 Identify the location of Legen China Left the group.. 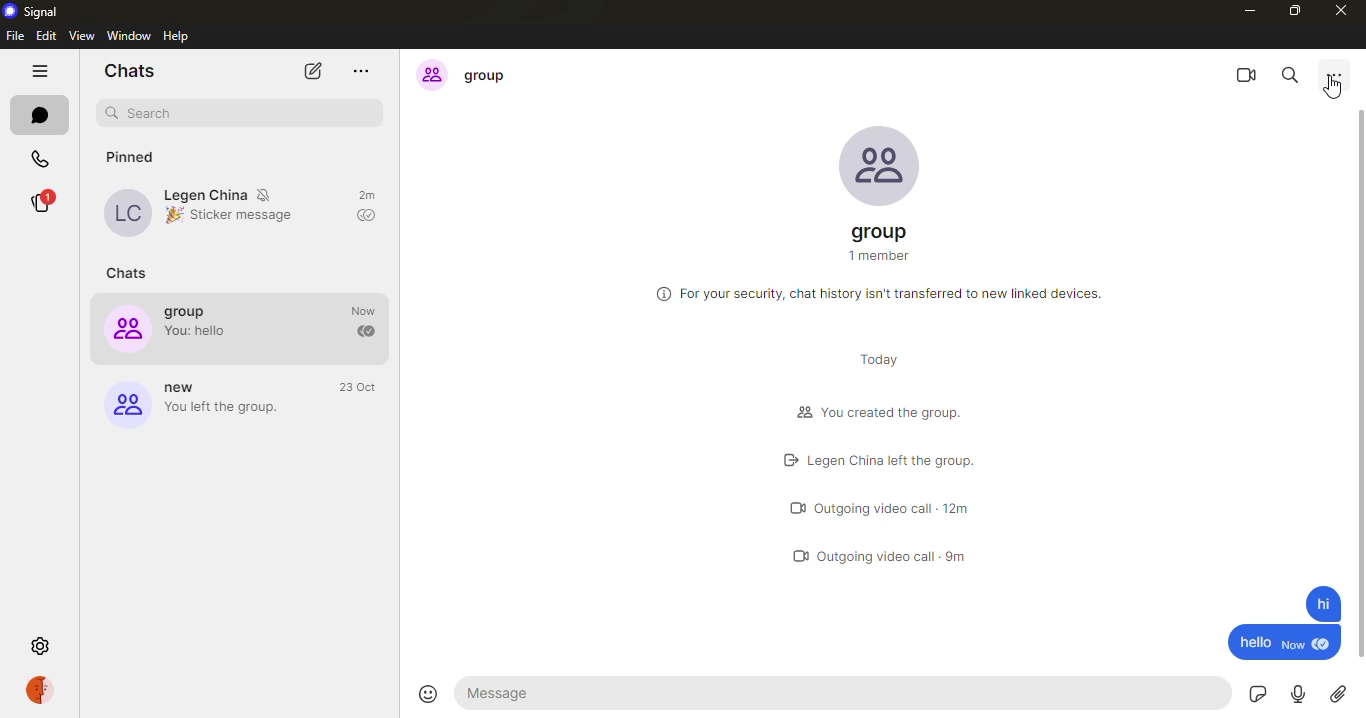
(922, 460).